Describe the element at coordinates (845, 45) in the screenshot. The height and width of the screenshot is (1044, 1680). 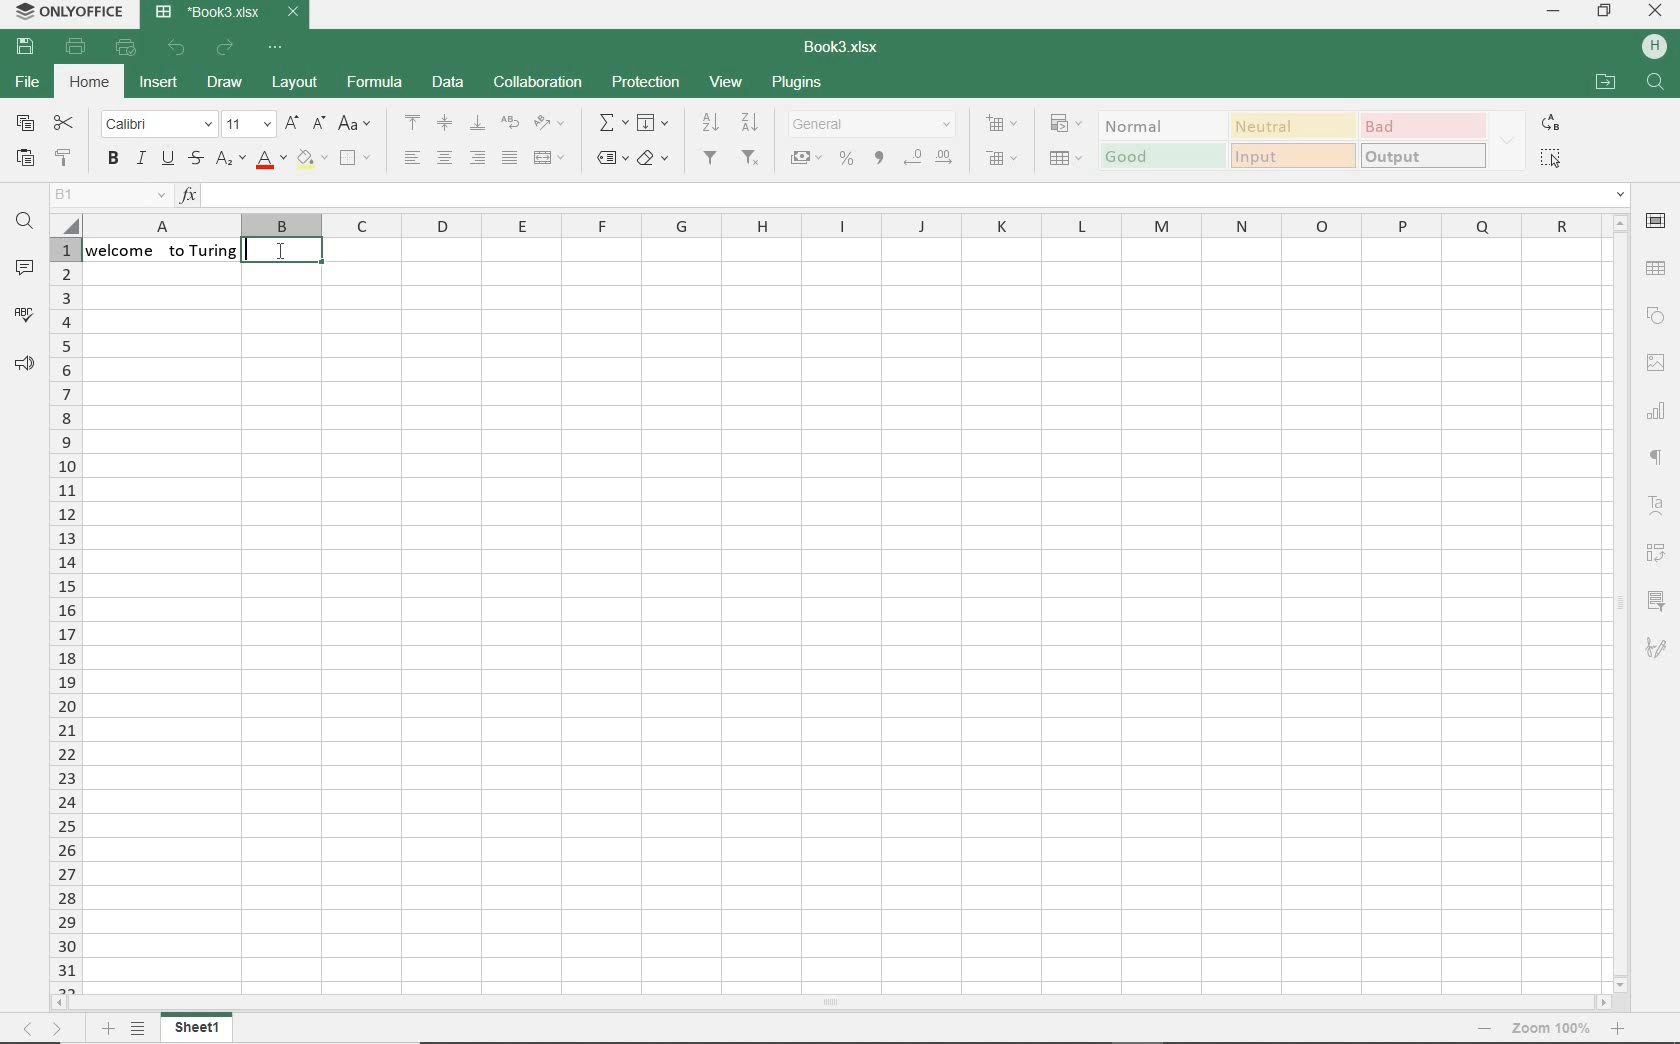
I see `document name` at that location.